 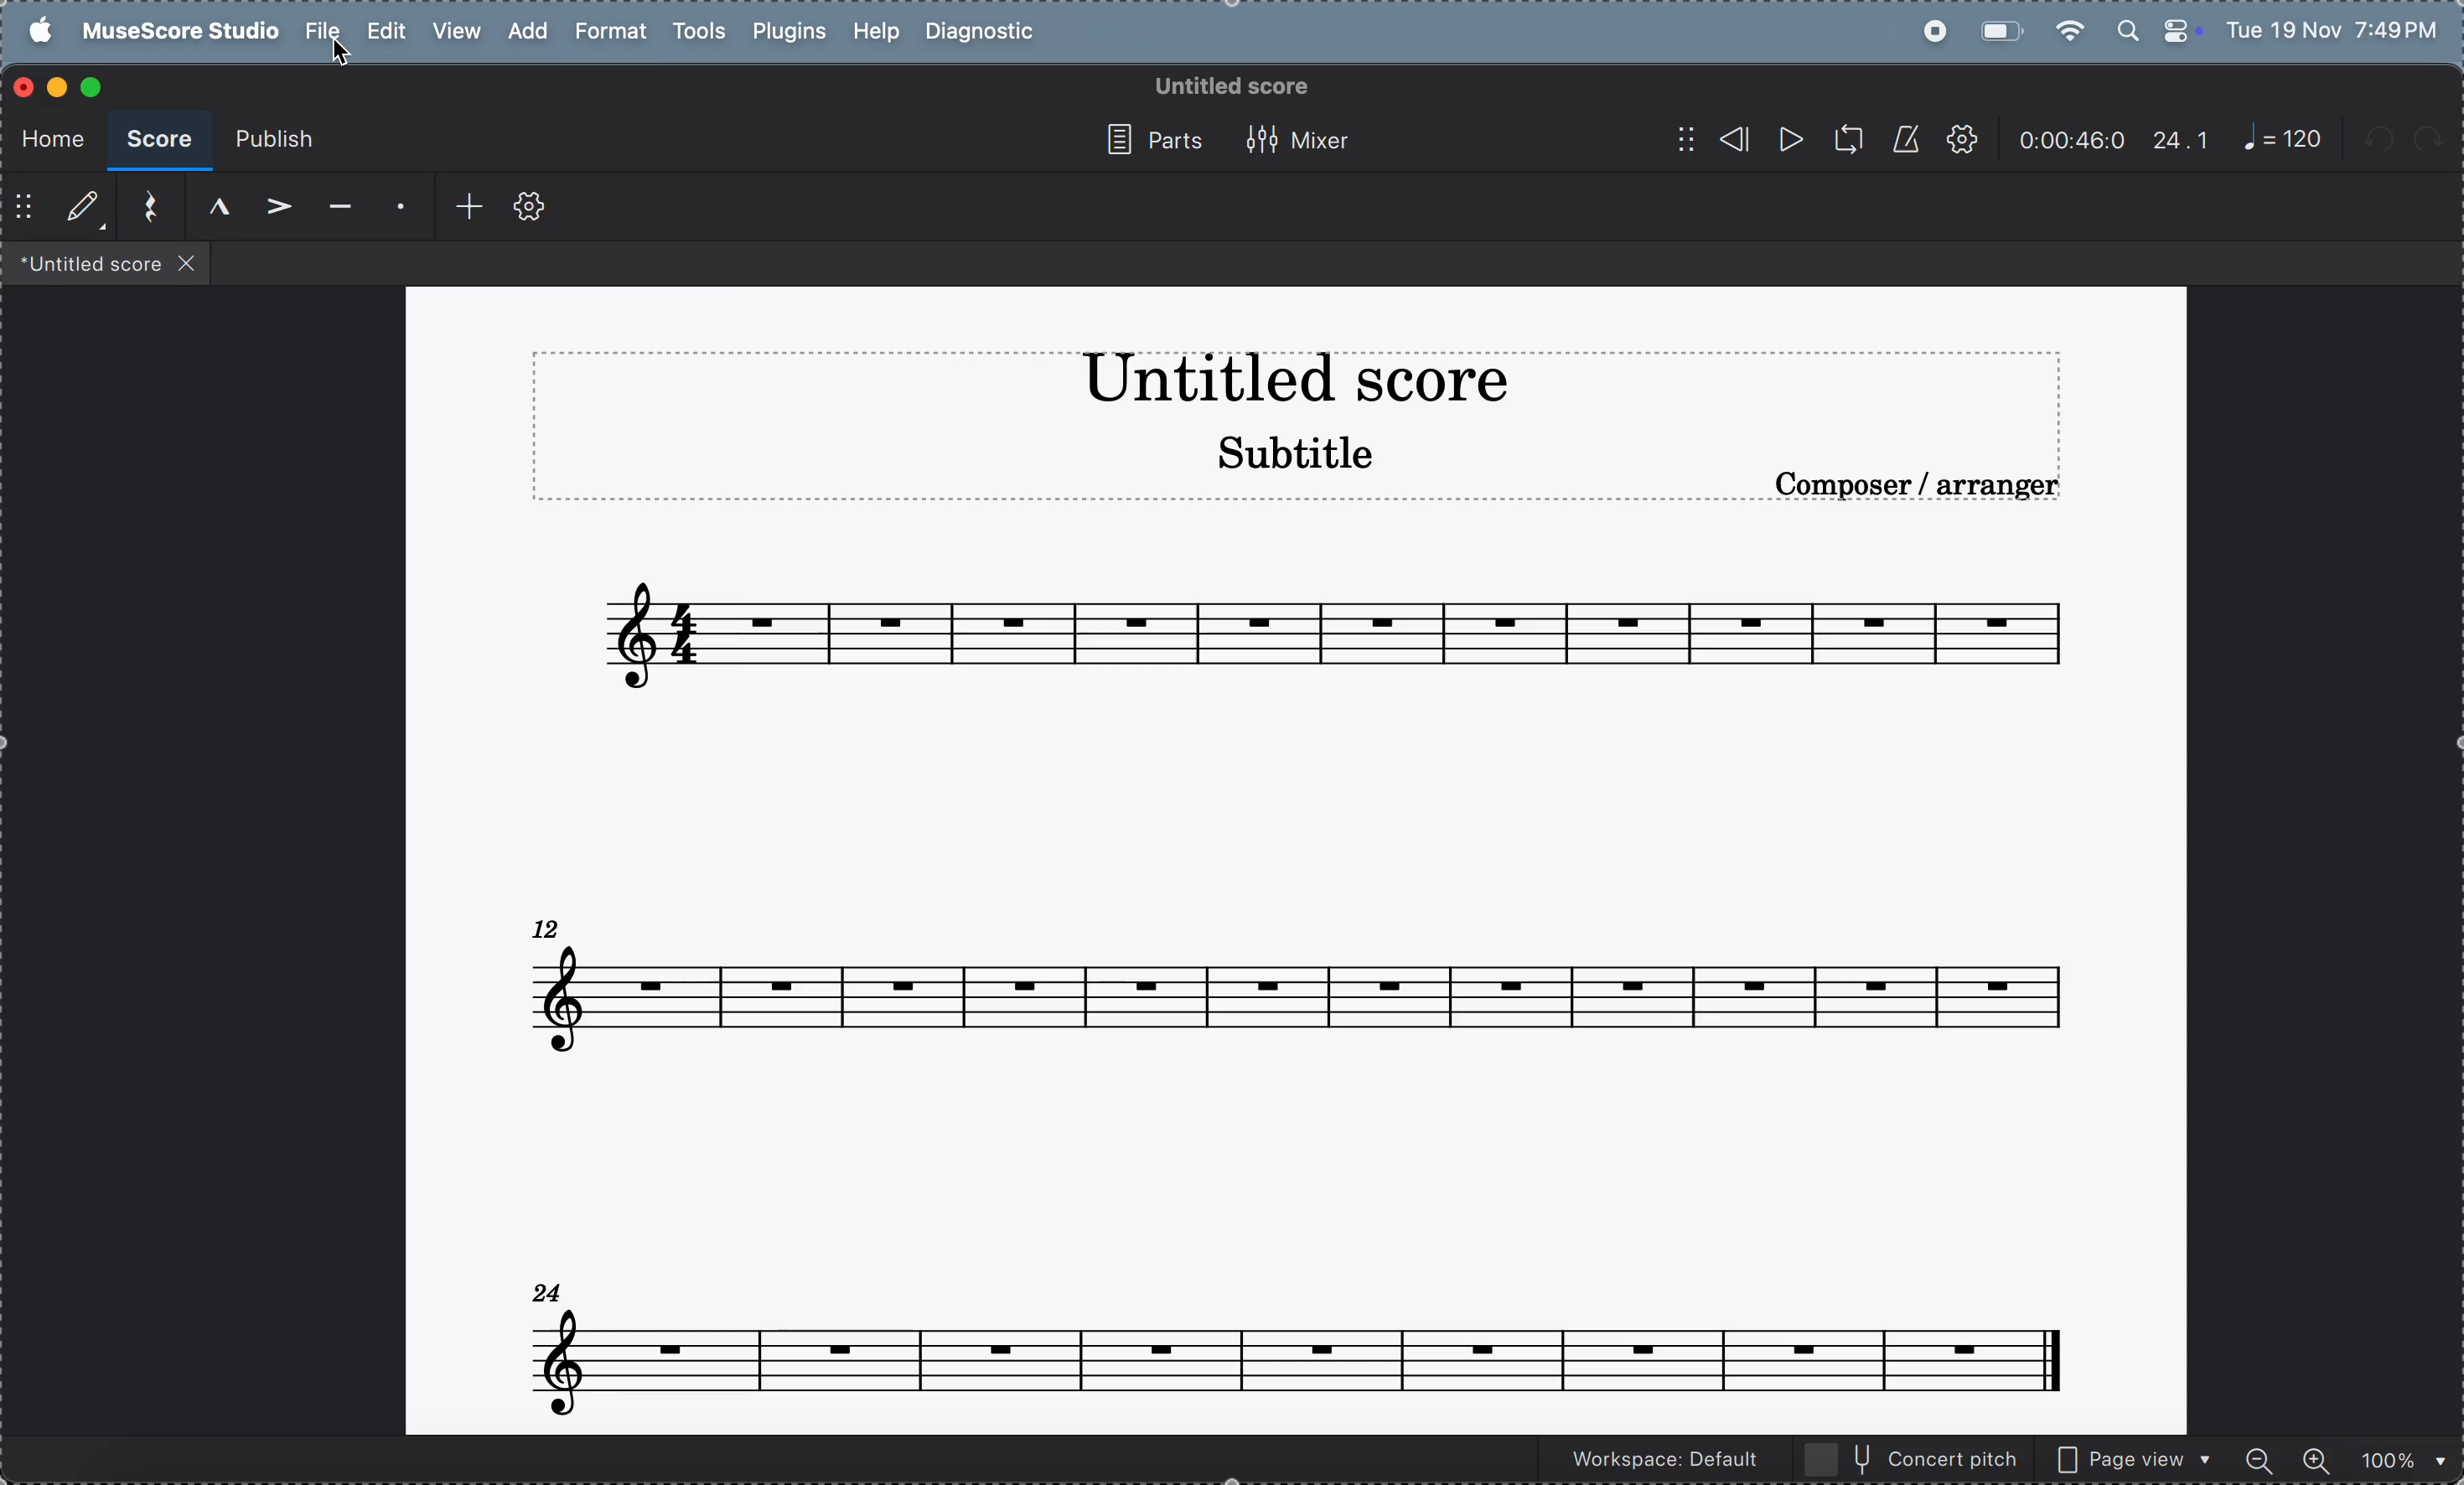 What do you see at coordinates (530, 208) in the screenshot?
I see `toolbar settings` at bounding box center [530, 208].